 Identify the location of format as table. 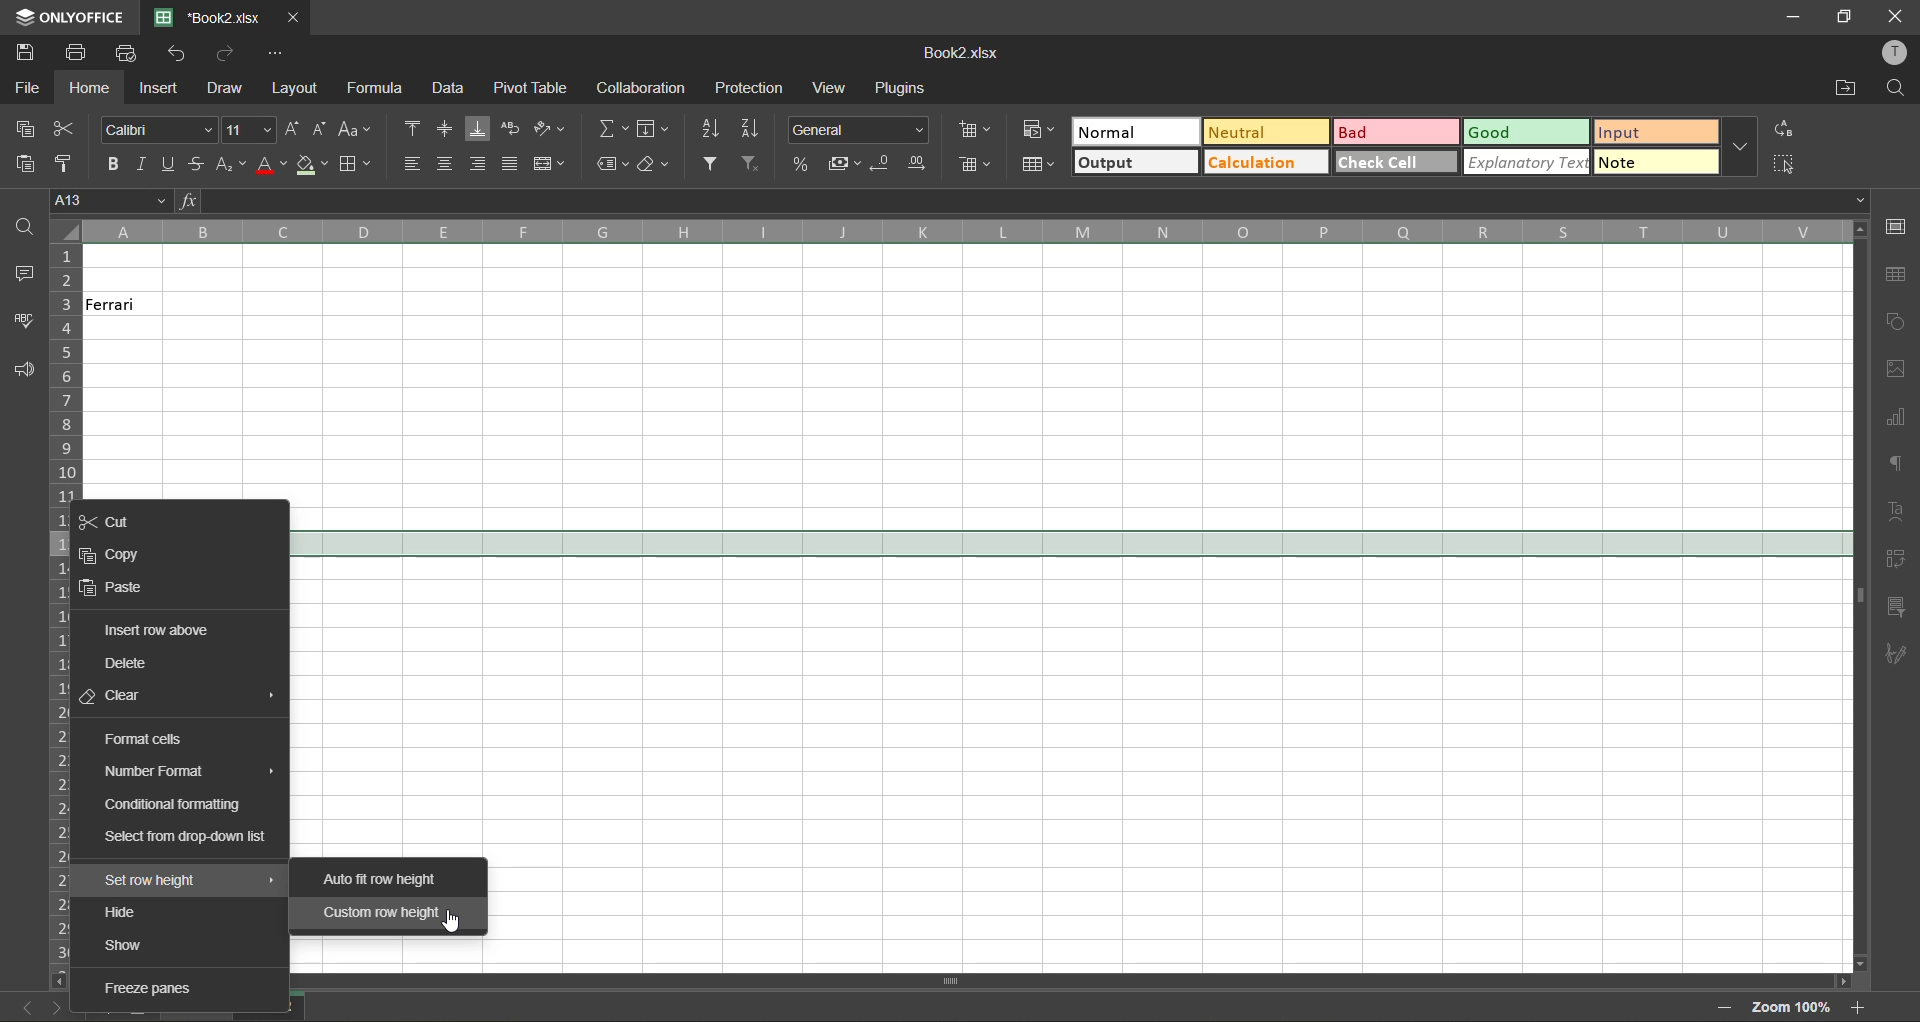
(1038, 164).